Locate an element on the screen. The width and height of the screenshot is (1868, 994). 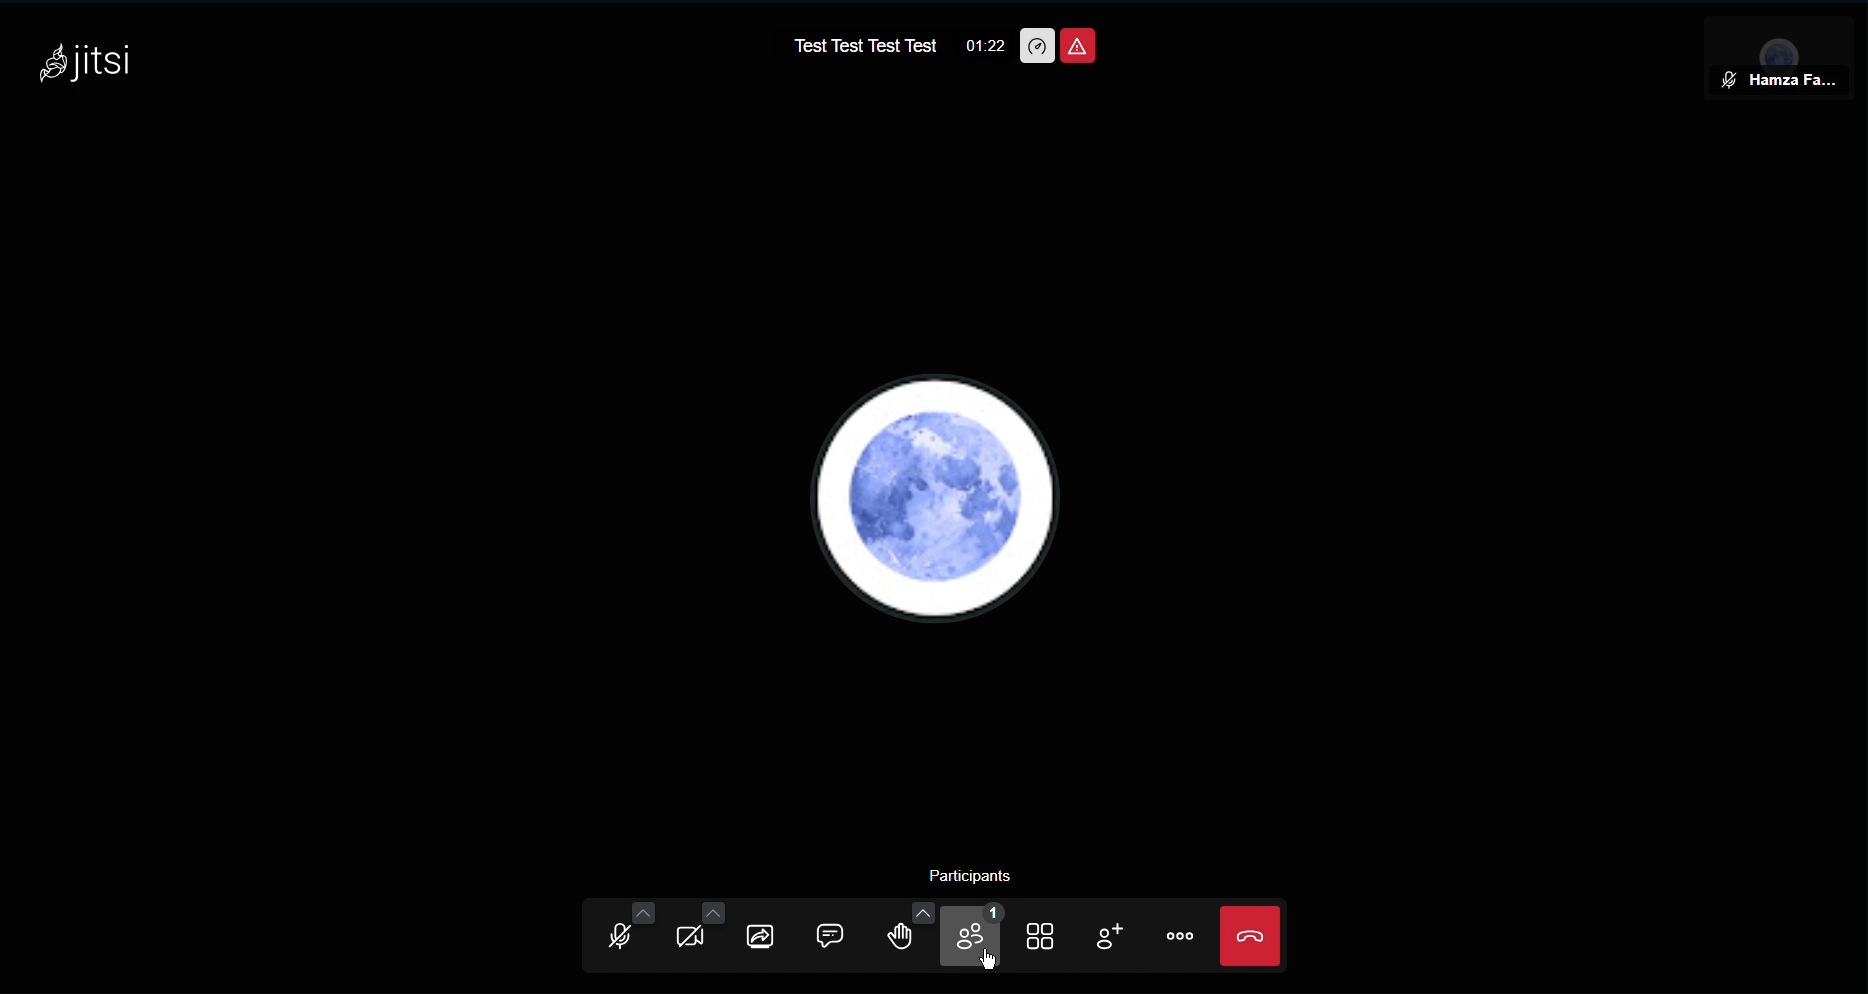
Add Participant is located at coordinates (1117, 939).